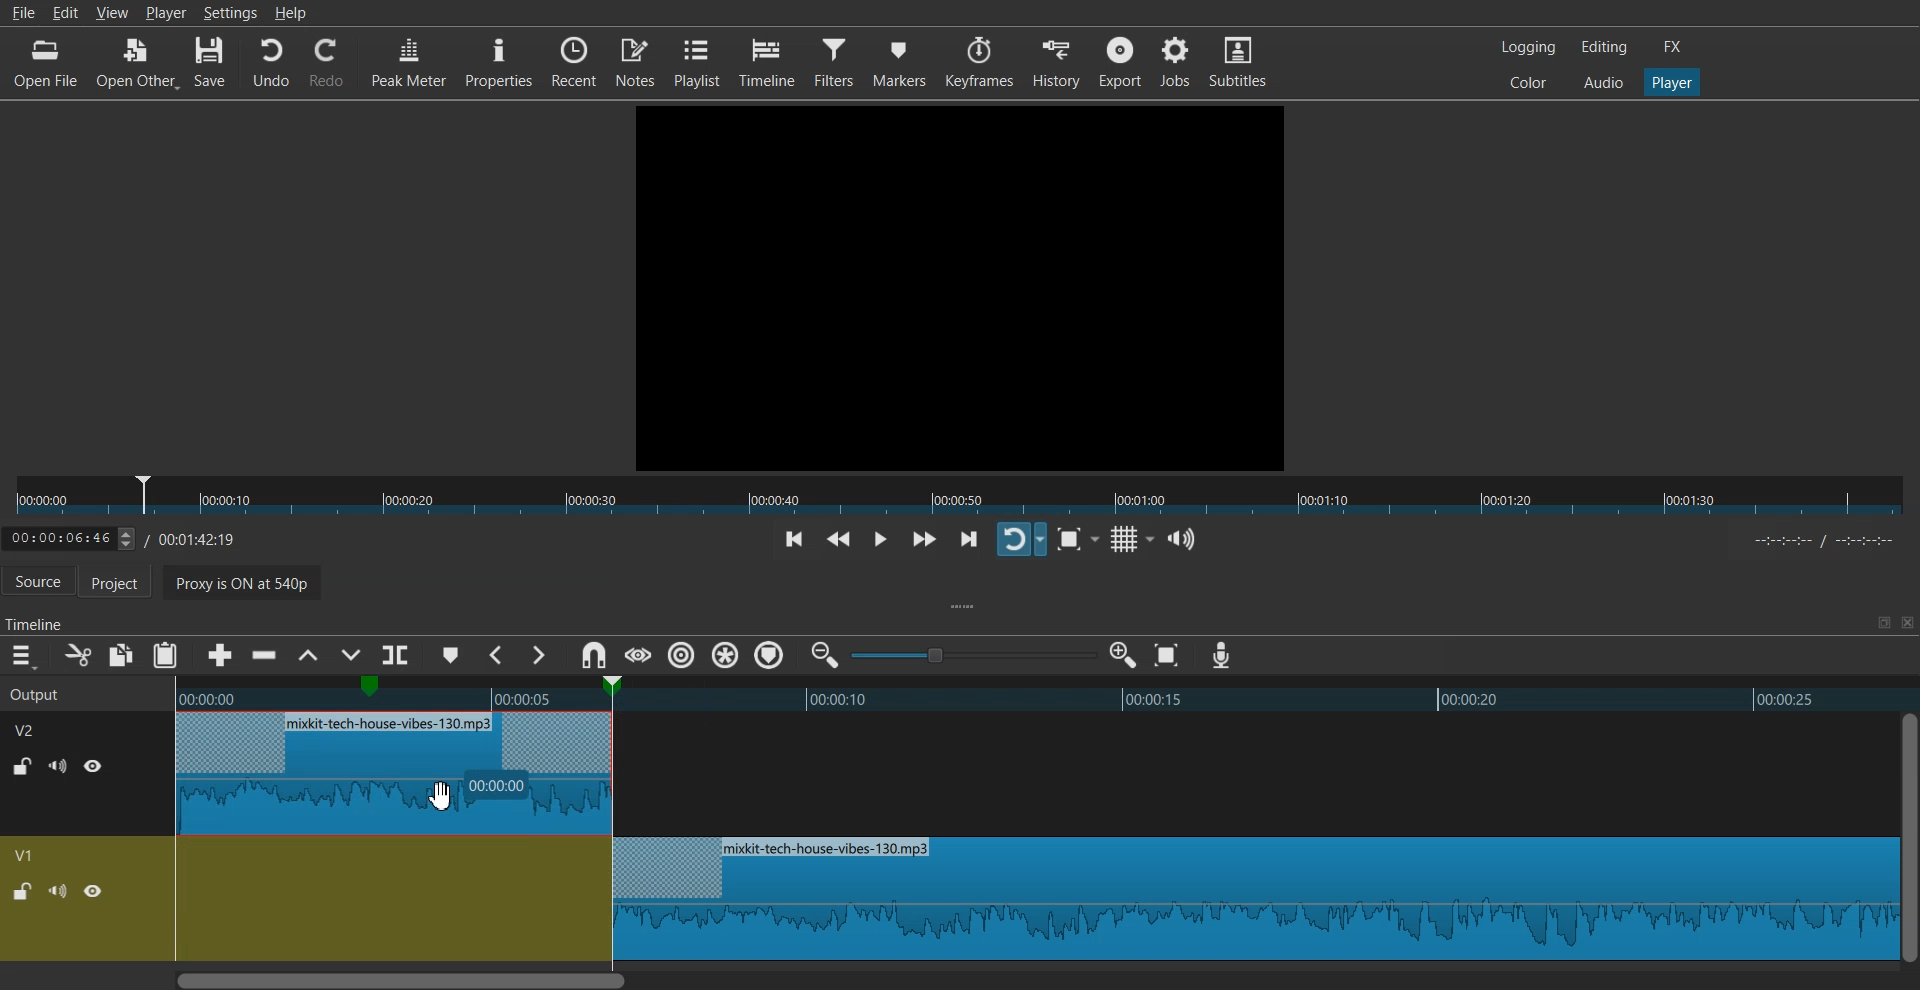  I want to click on Show the volume control, so click(1182, 540).